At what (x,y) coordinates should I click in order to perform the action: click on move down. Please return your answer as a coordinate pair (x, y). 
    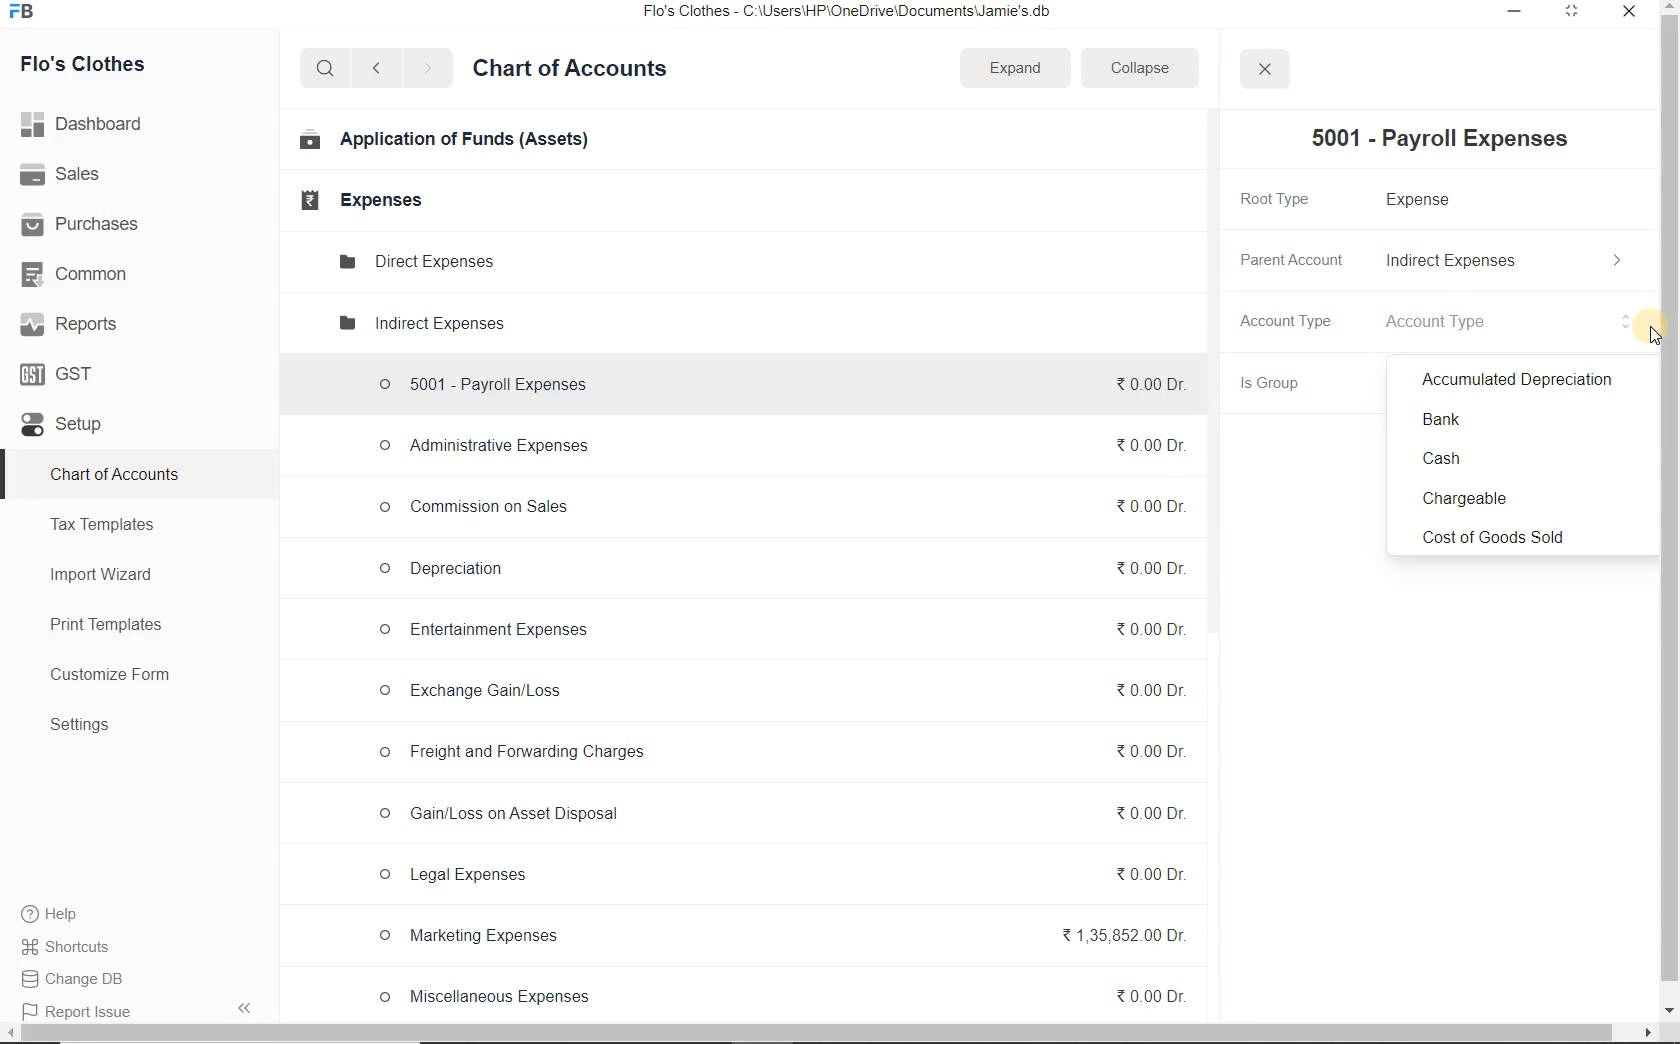
    Looking at the image, I should click on (1670, 1012).